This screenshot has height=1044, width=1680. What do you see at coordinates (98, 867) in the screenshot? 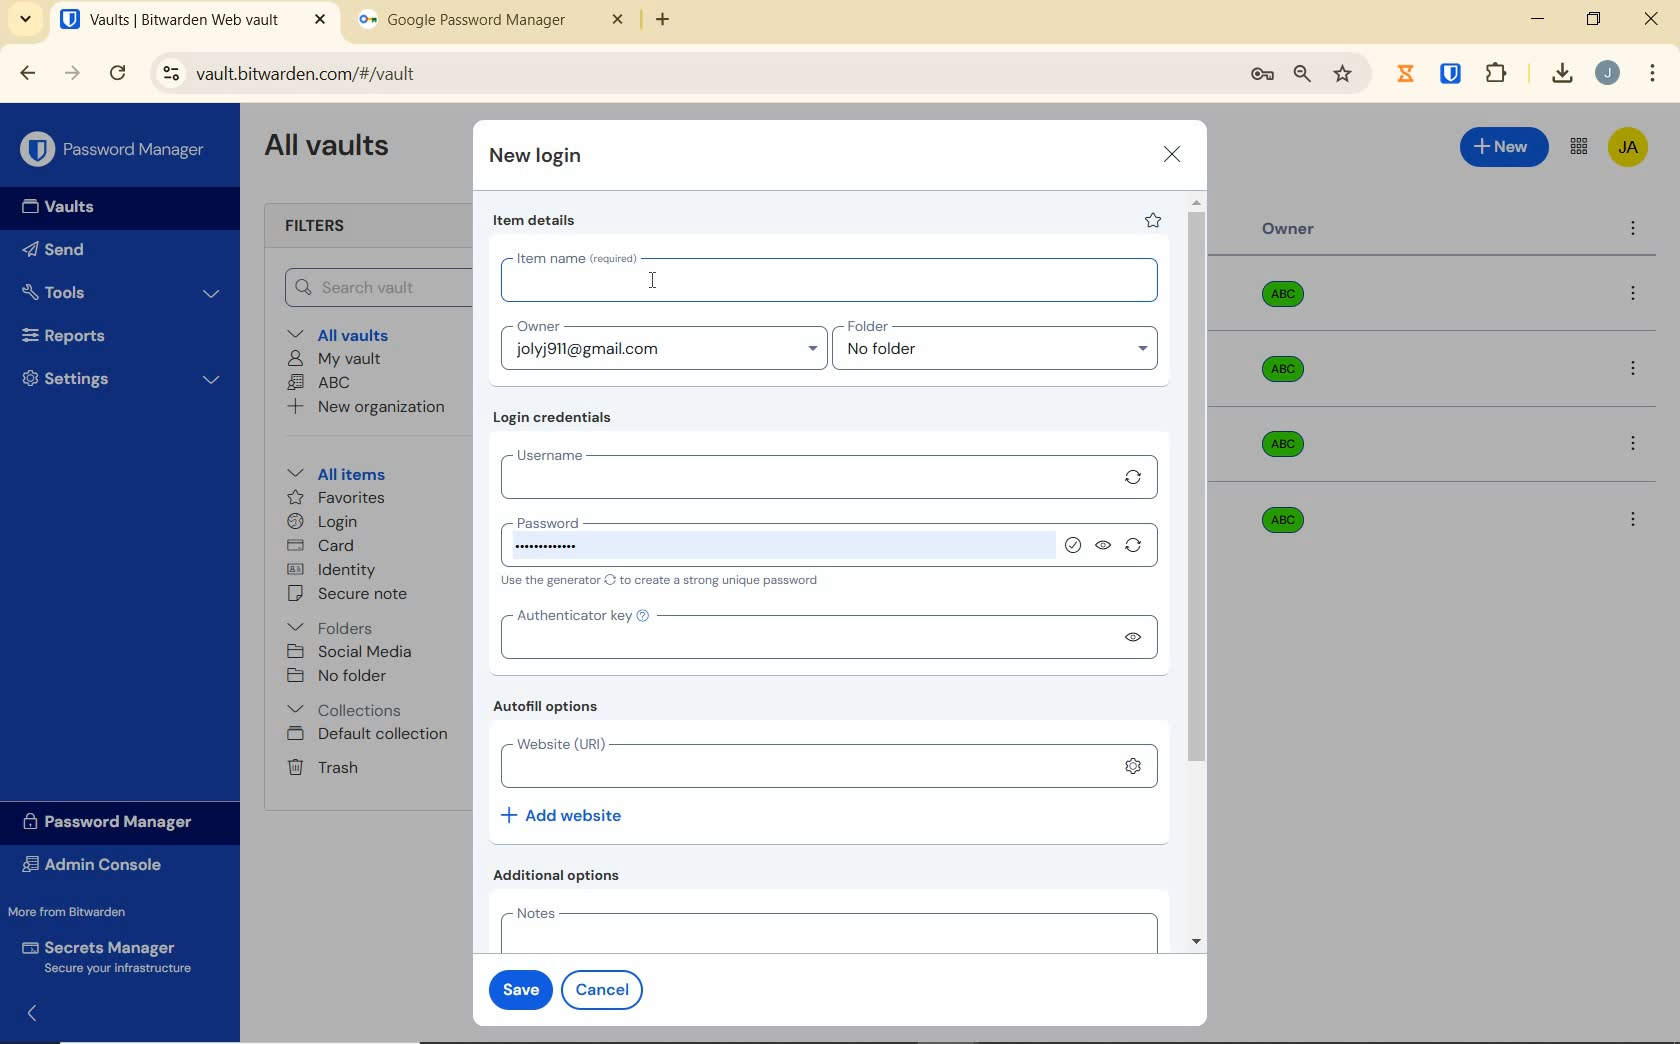
I see `Admin Console` at bounding box center [98, 867].